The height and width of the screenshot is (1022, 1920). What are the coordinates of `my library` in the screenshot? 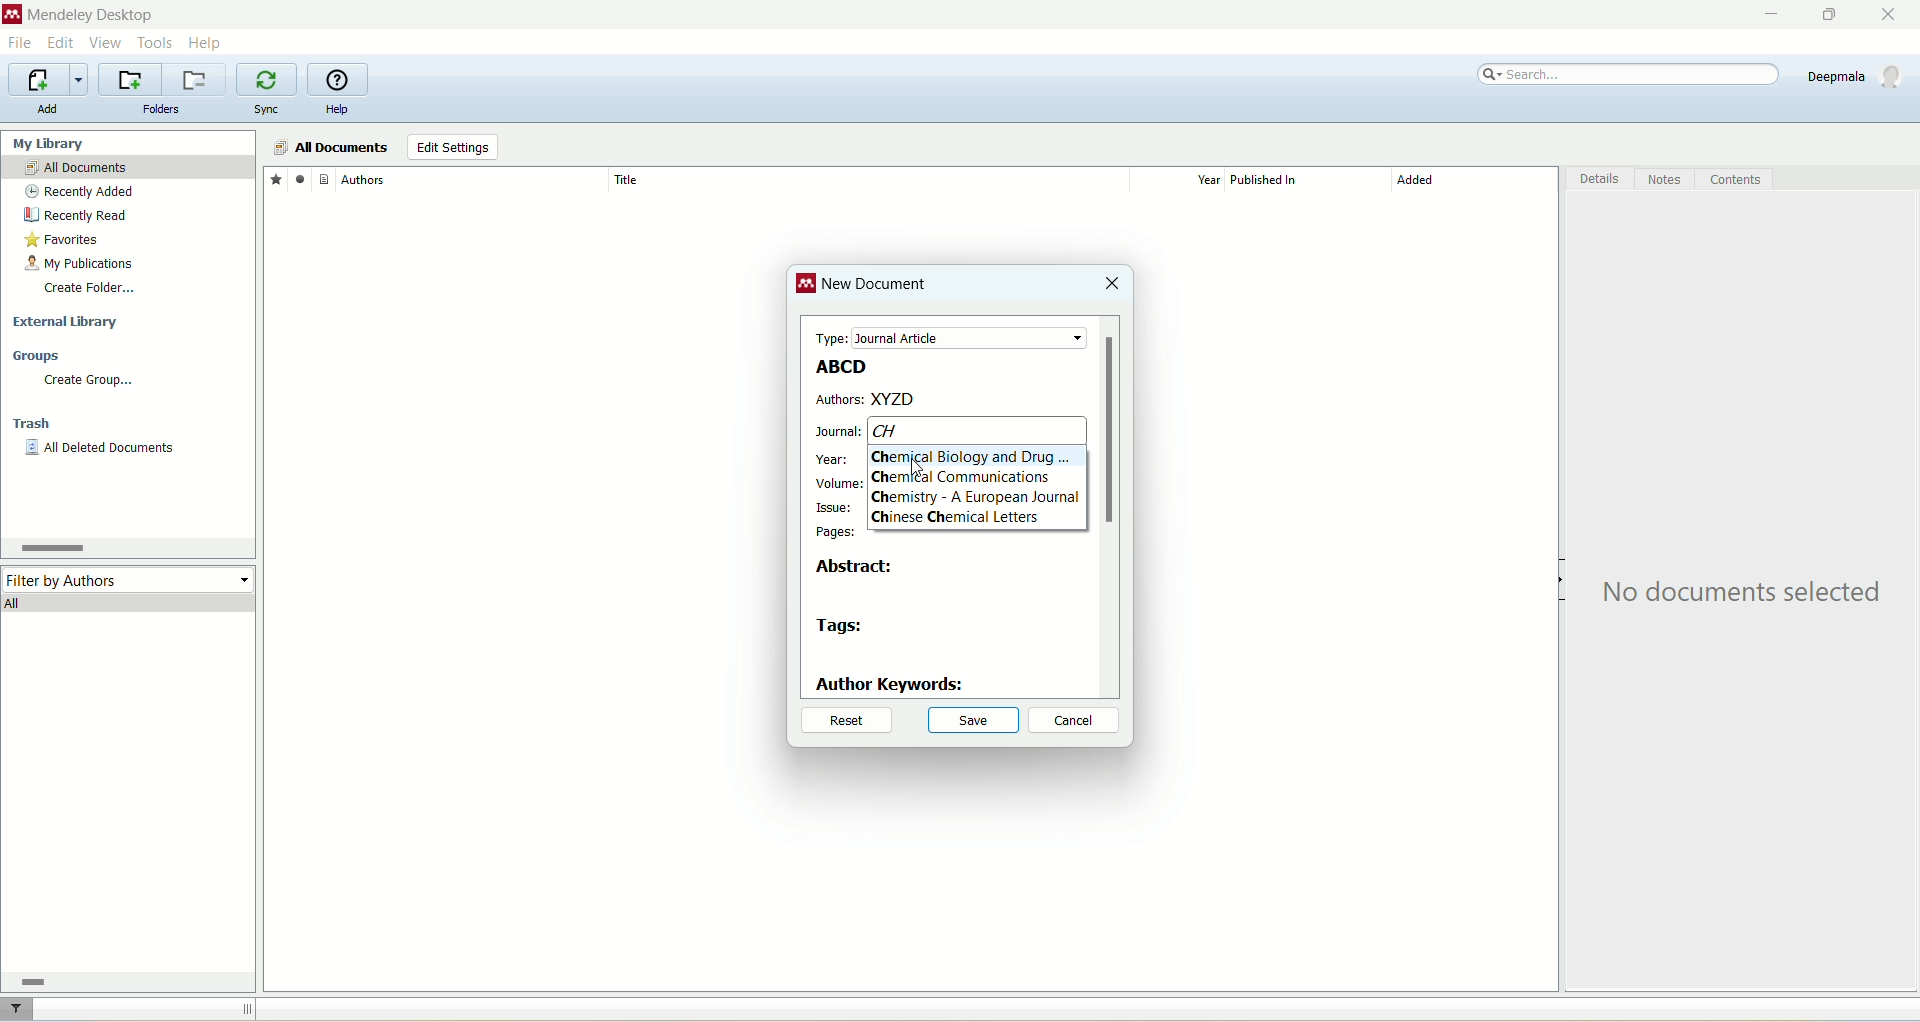 It's located at (51, 143).